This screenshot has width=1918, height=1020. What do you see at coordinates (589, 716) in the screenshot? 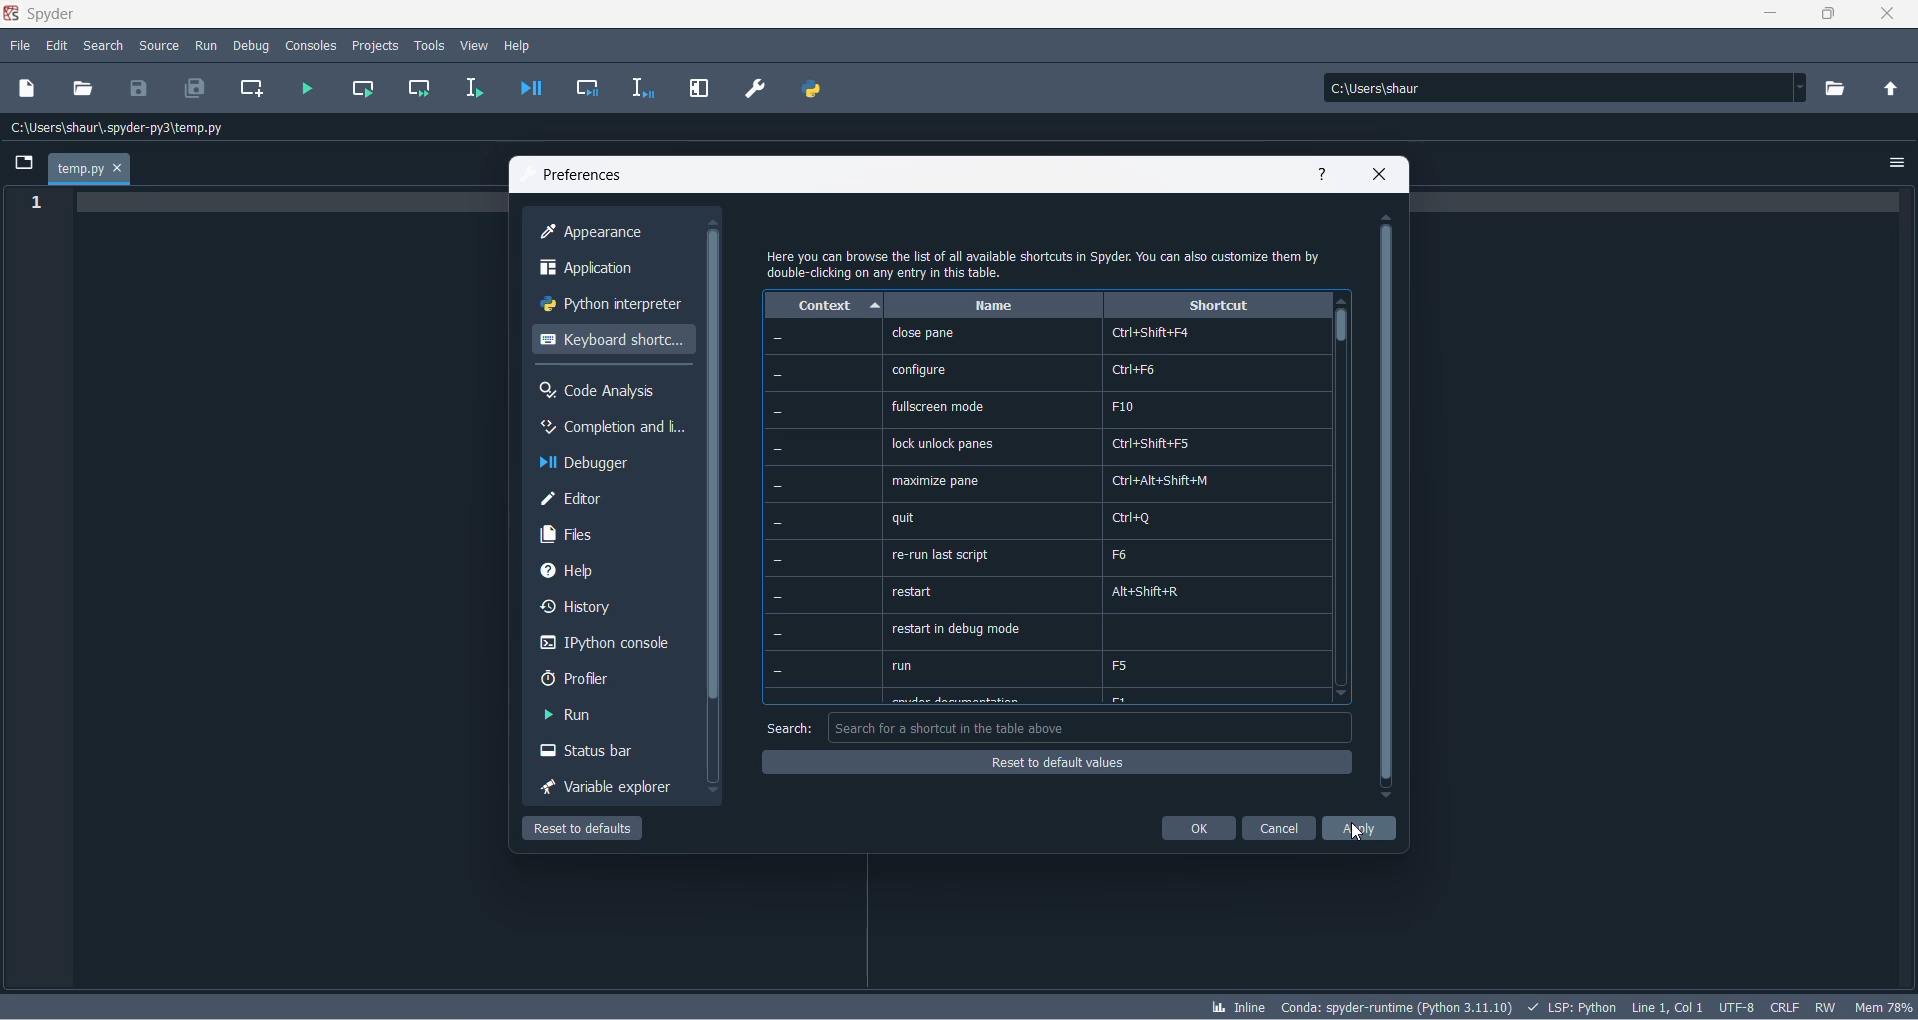
I see `run` at bounding box center [589, 716].